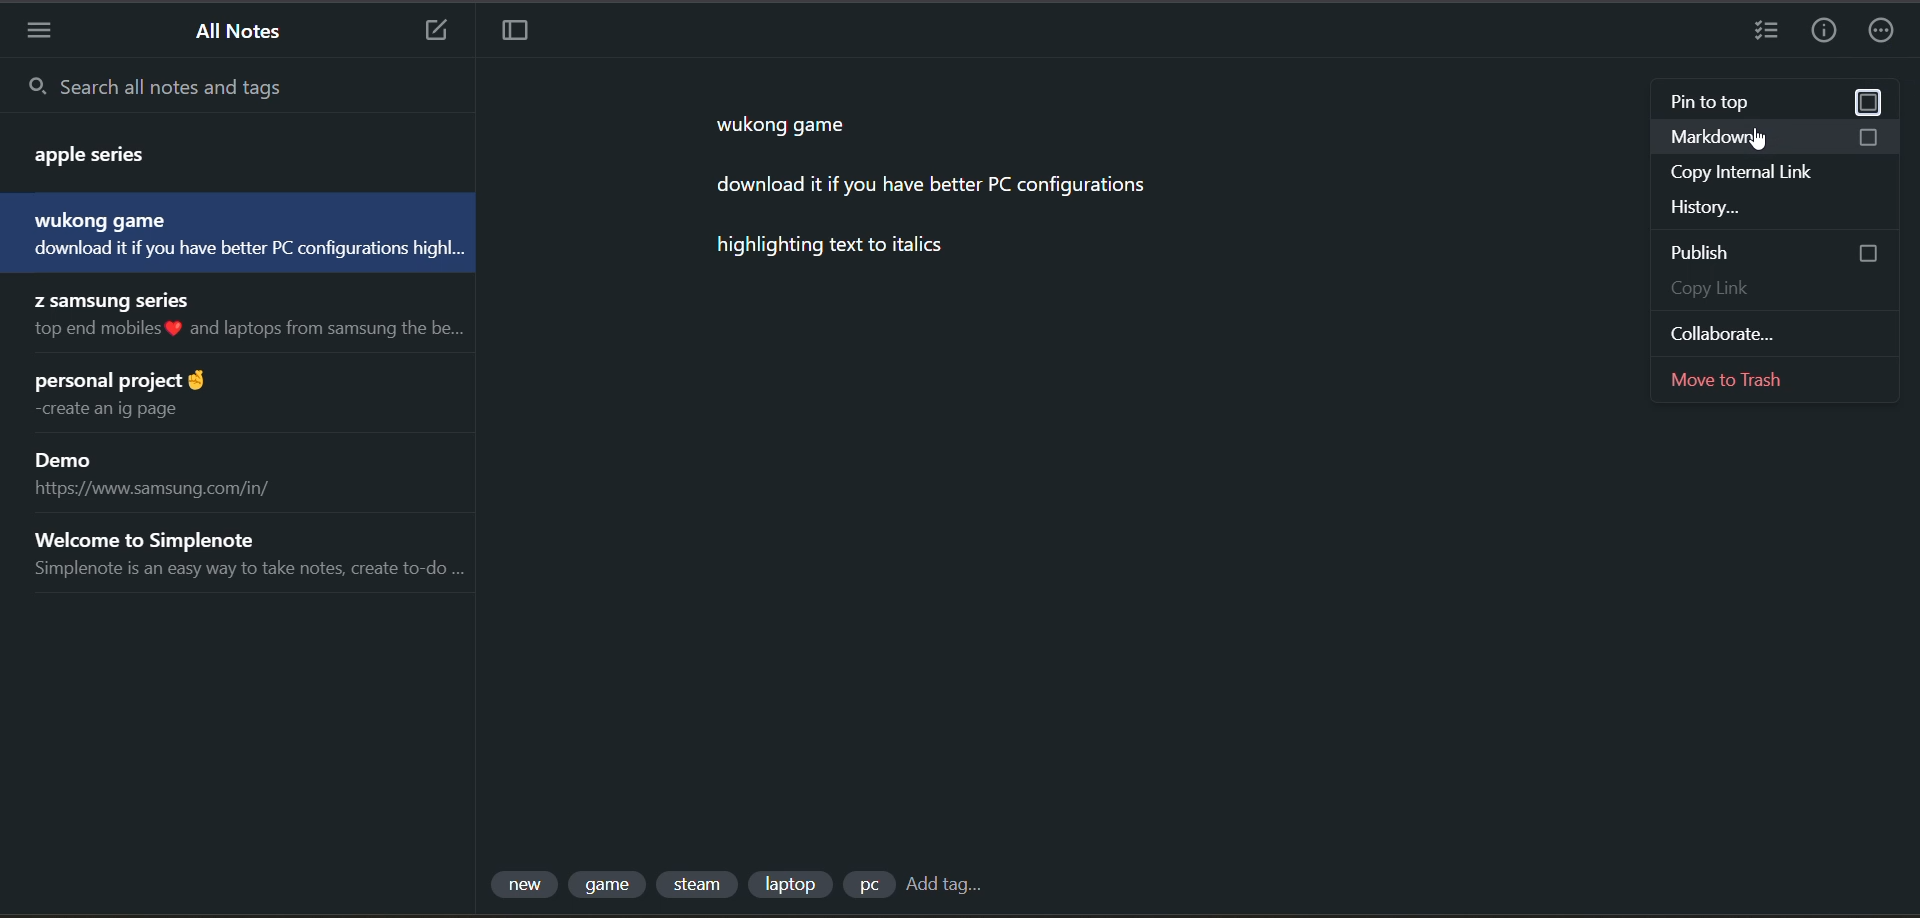  I want to click on note title and preview, so click(175, 476).